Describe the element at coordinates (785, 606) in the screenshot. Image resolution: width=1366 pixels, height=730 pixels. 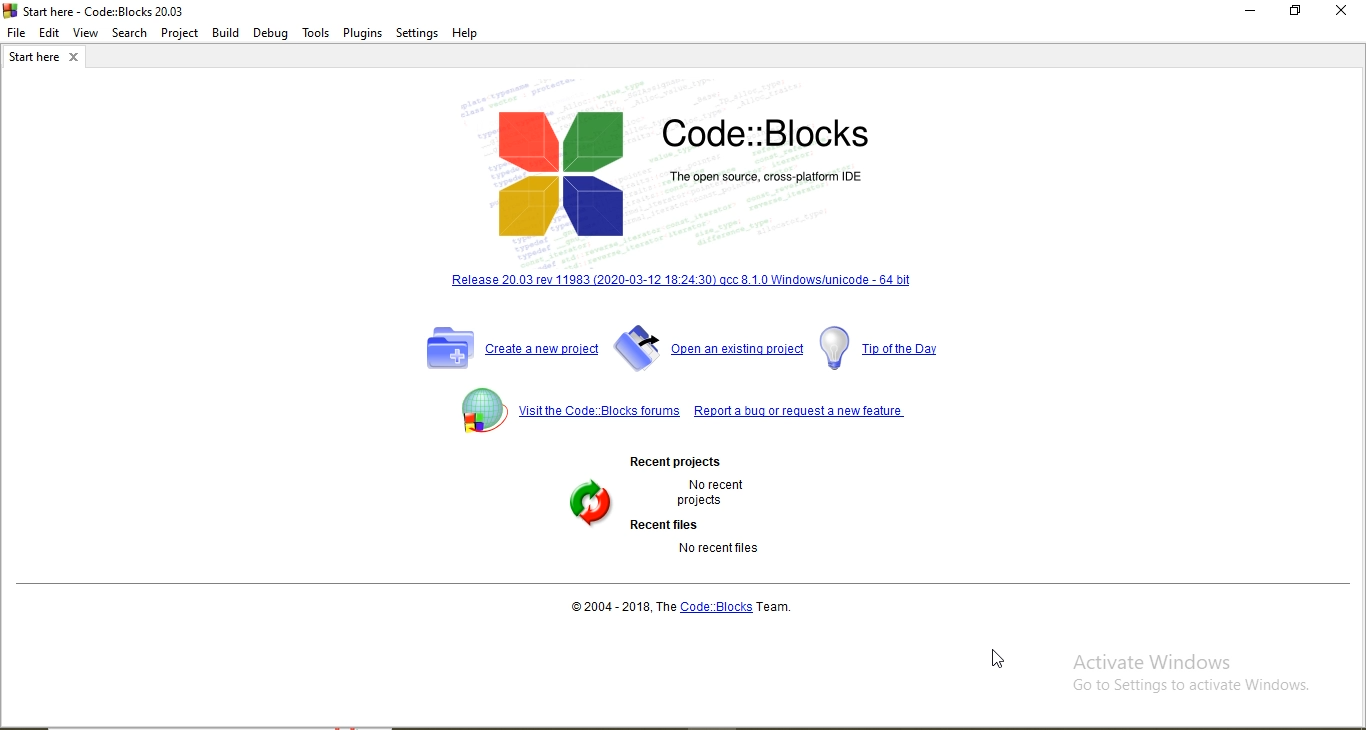
I see `Team` at that location.